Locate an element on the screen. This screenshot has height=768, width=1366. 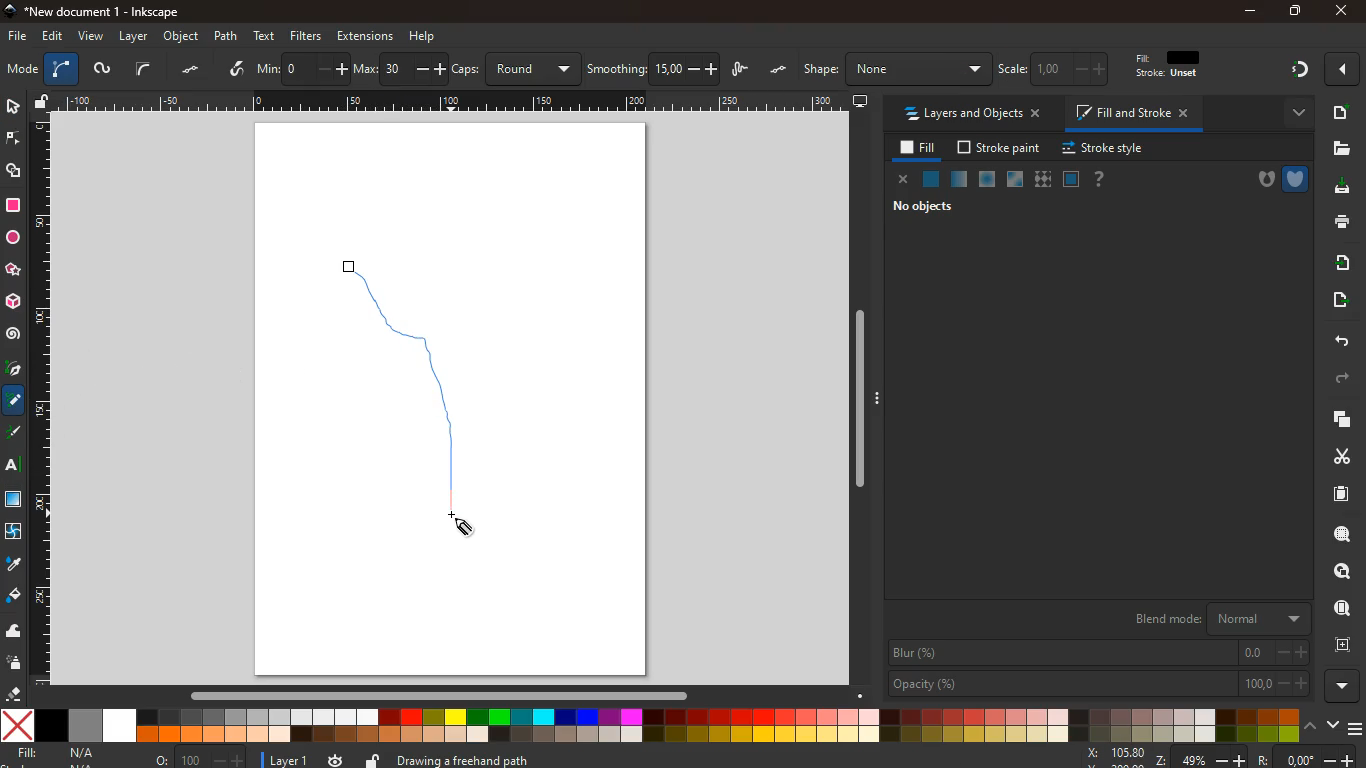
close is located at coordinates (1345, 70).